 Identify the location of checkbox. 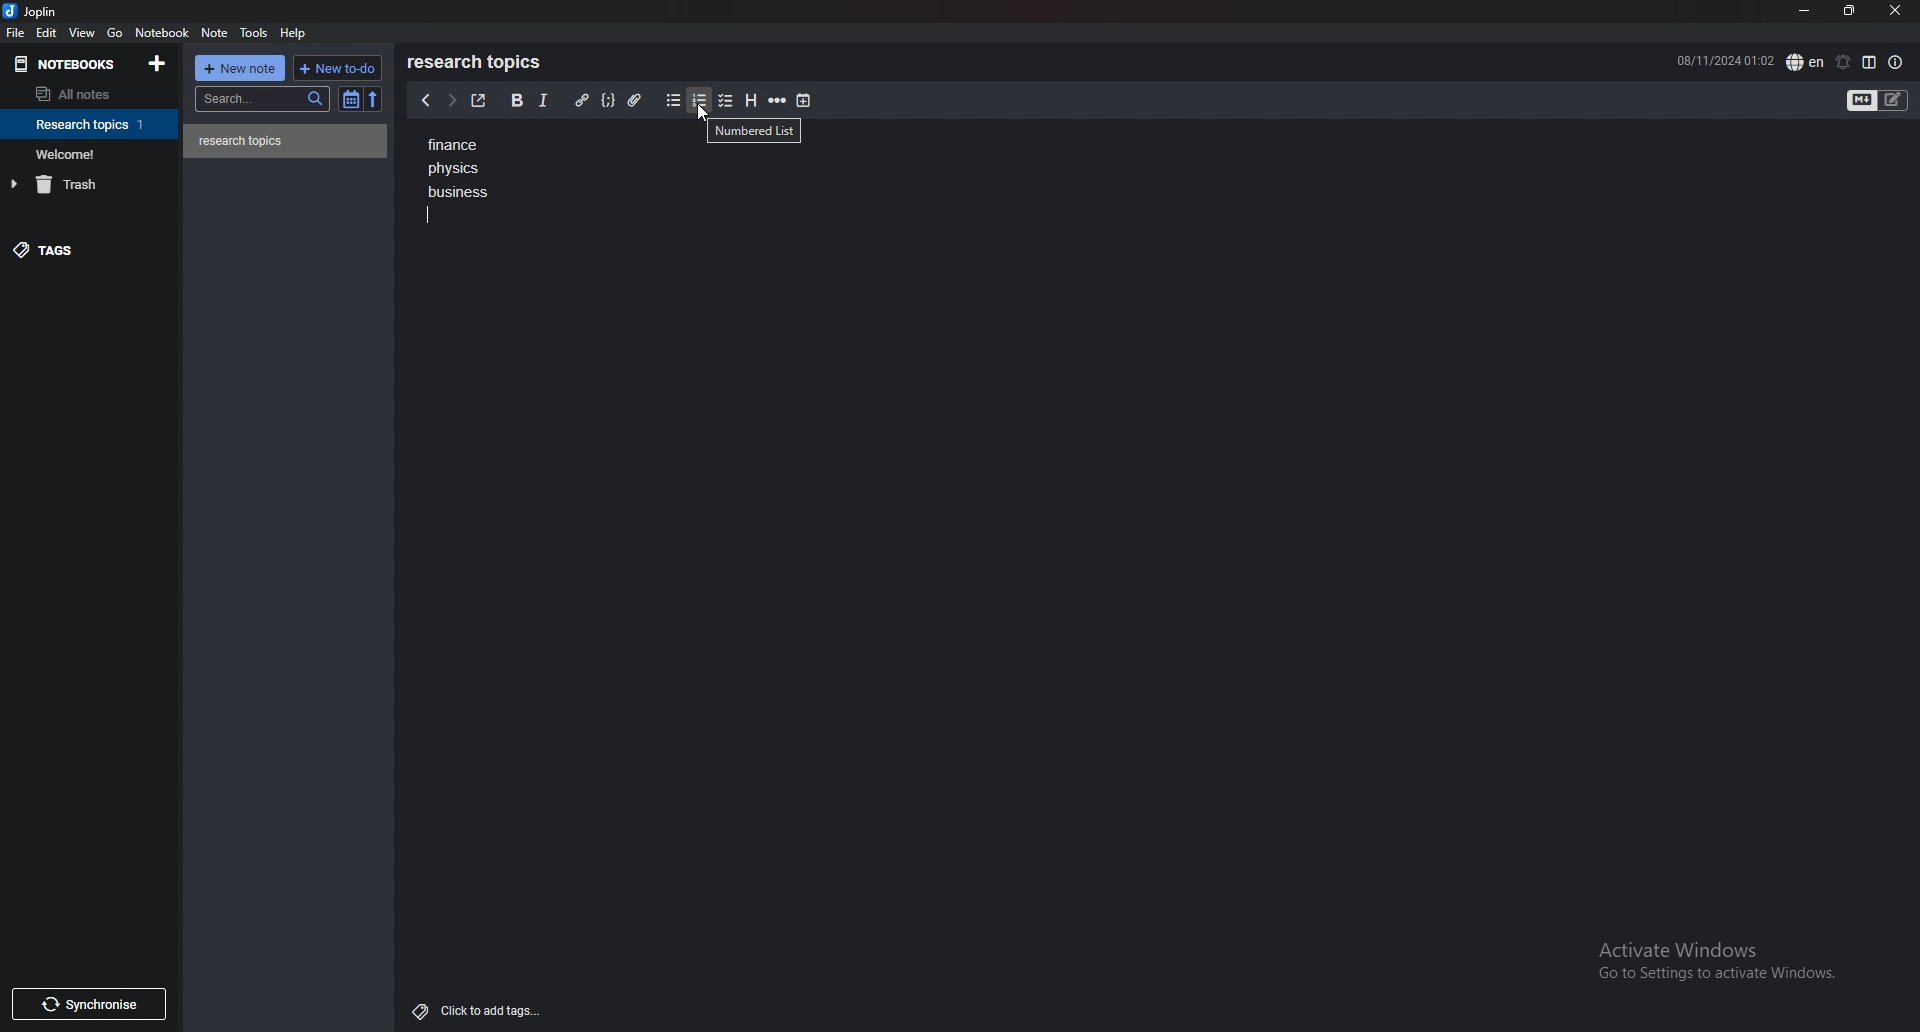
(726, 100).